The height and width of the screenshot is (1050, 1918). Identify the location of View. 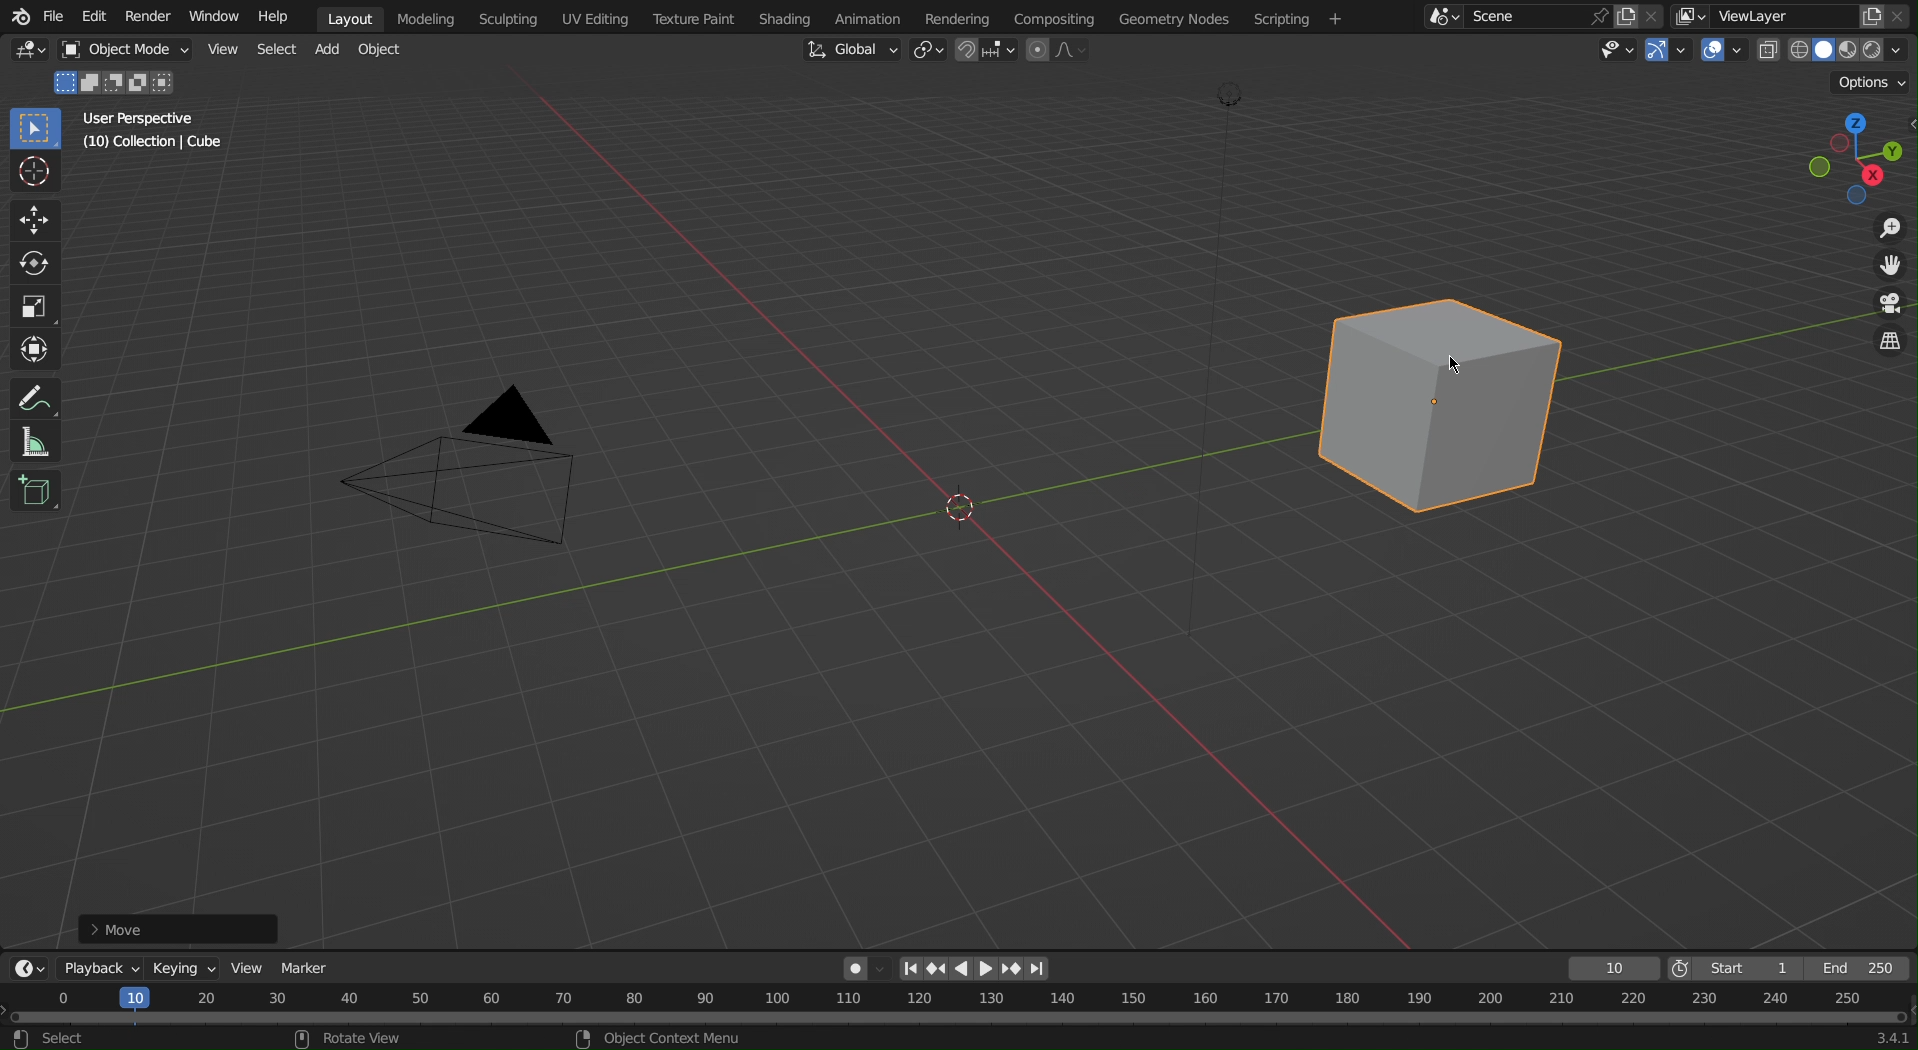
(245, 966).